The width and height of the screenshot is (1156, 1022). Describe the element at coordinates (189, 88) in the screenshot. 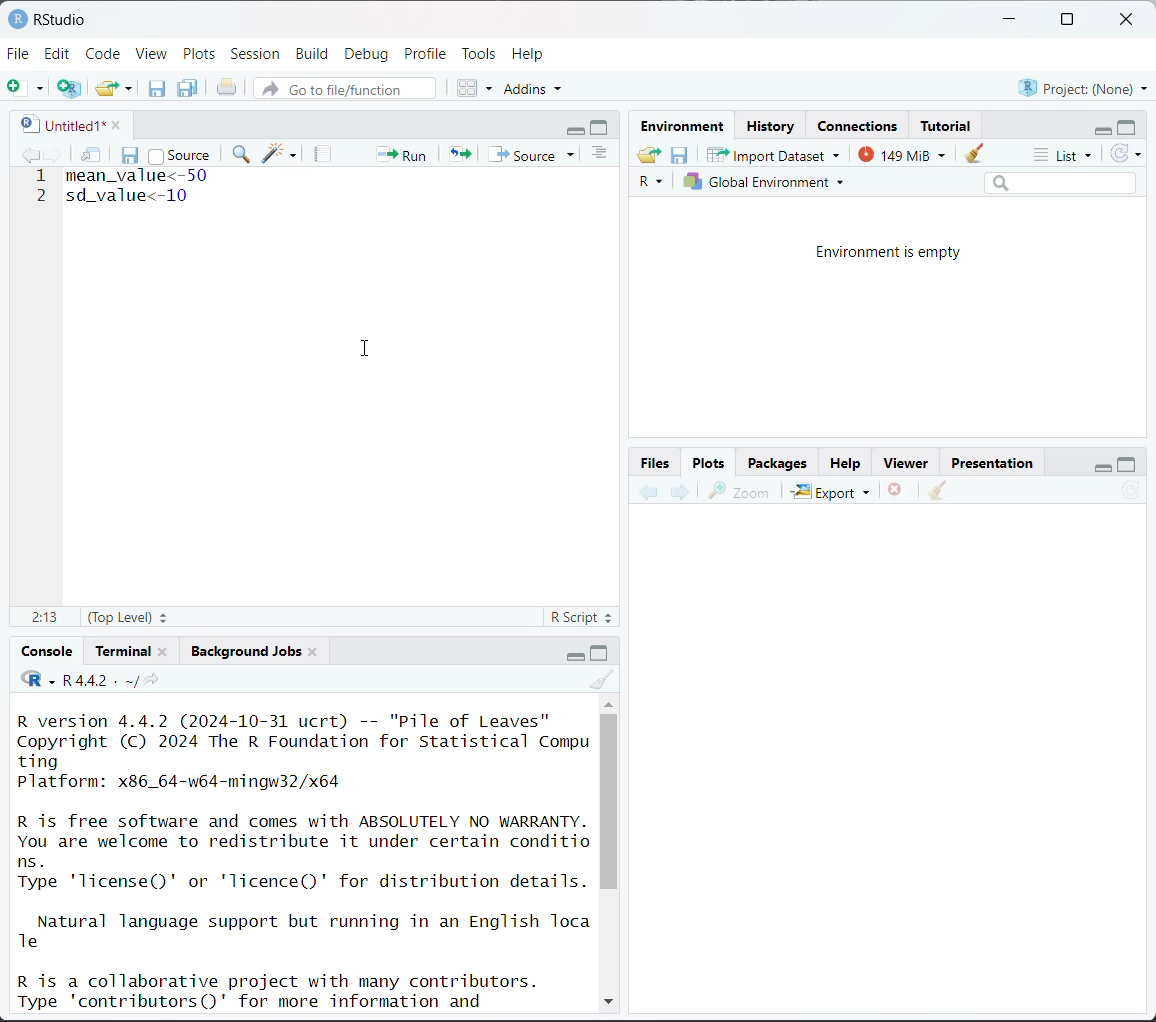

I see `save all open documents` at that location.